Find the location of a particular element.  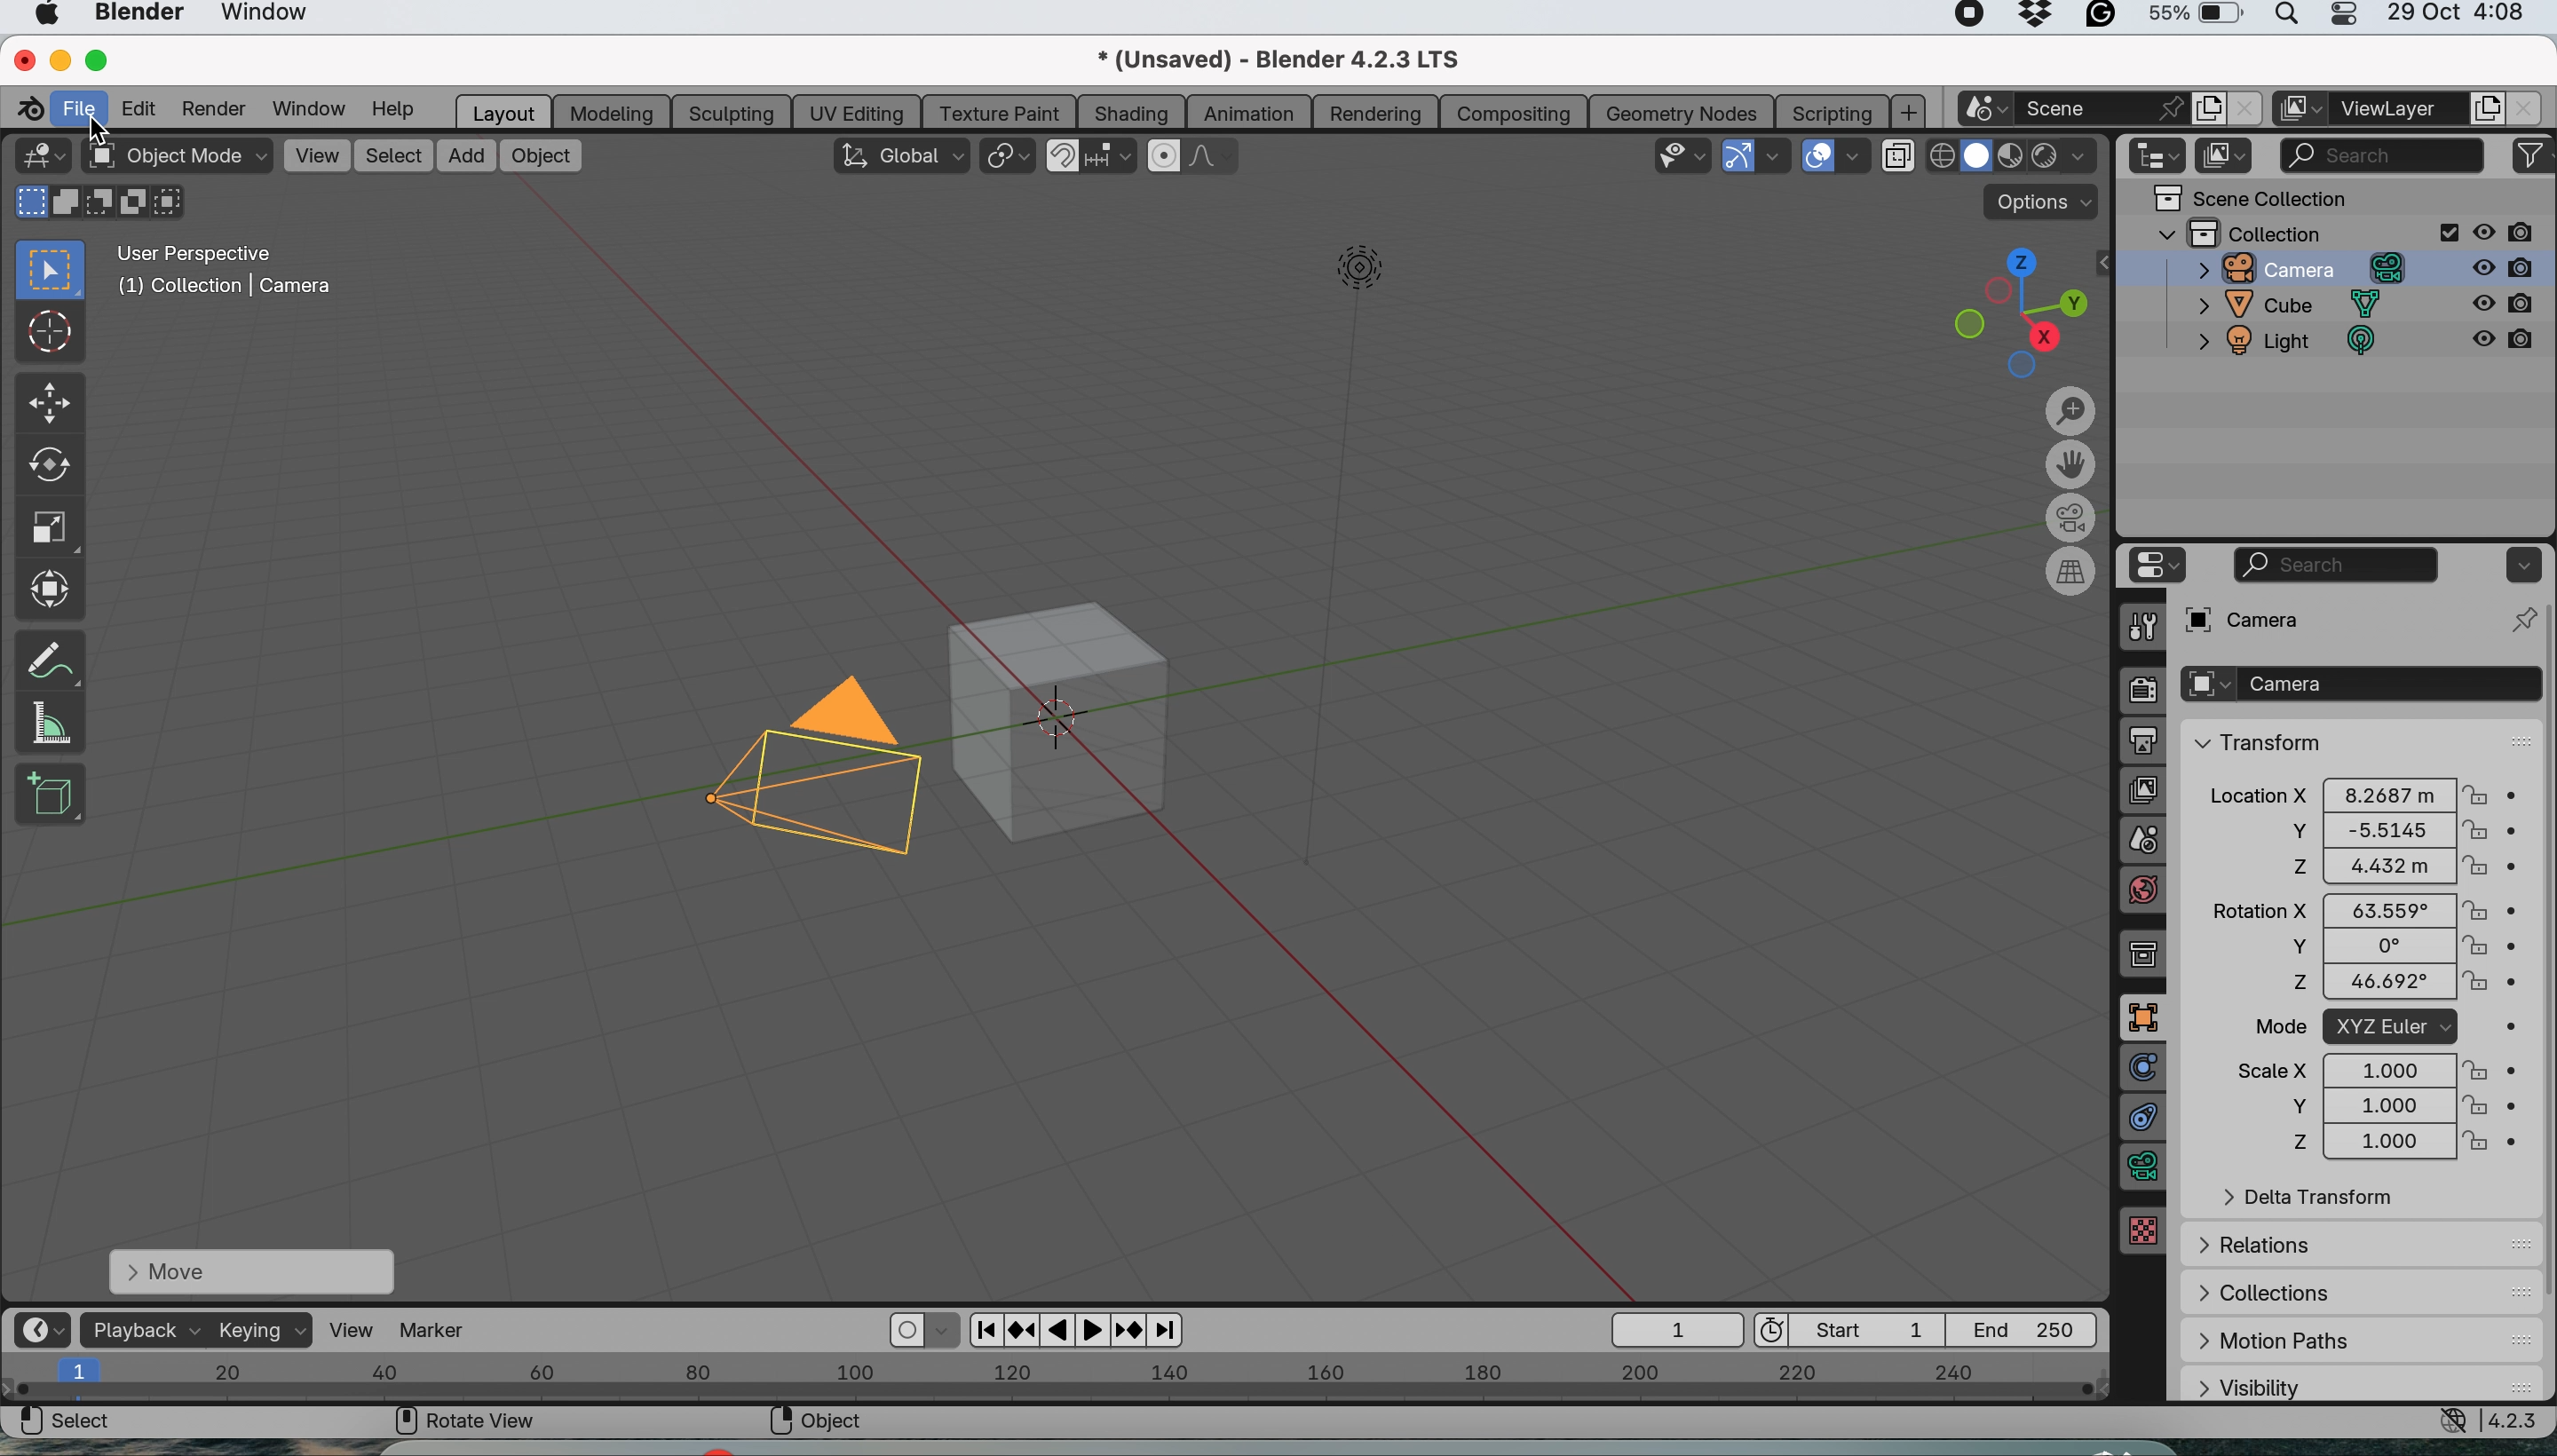

show gizmos is located at coordinates (1737, 156).